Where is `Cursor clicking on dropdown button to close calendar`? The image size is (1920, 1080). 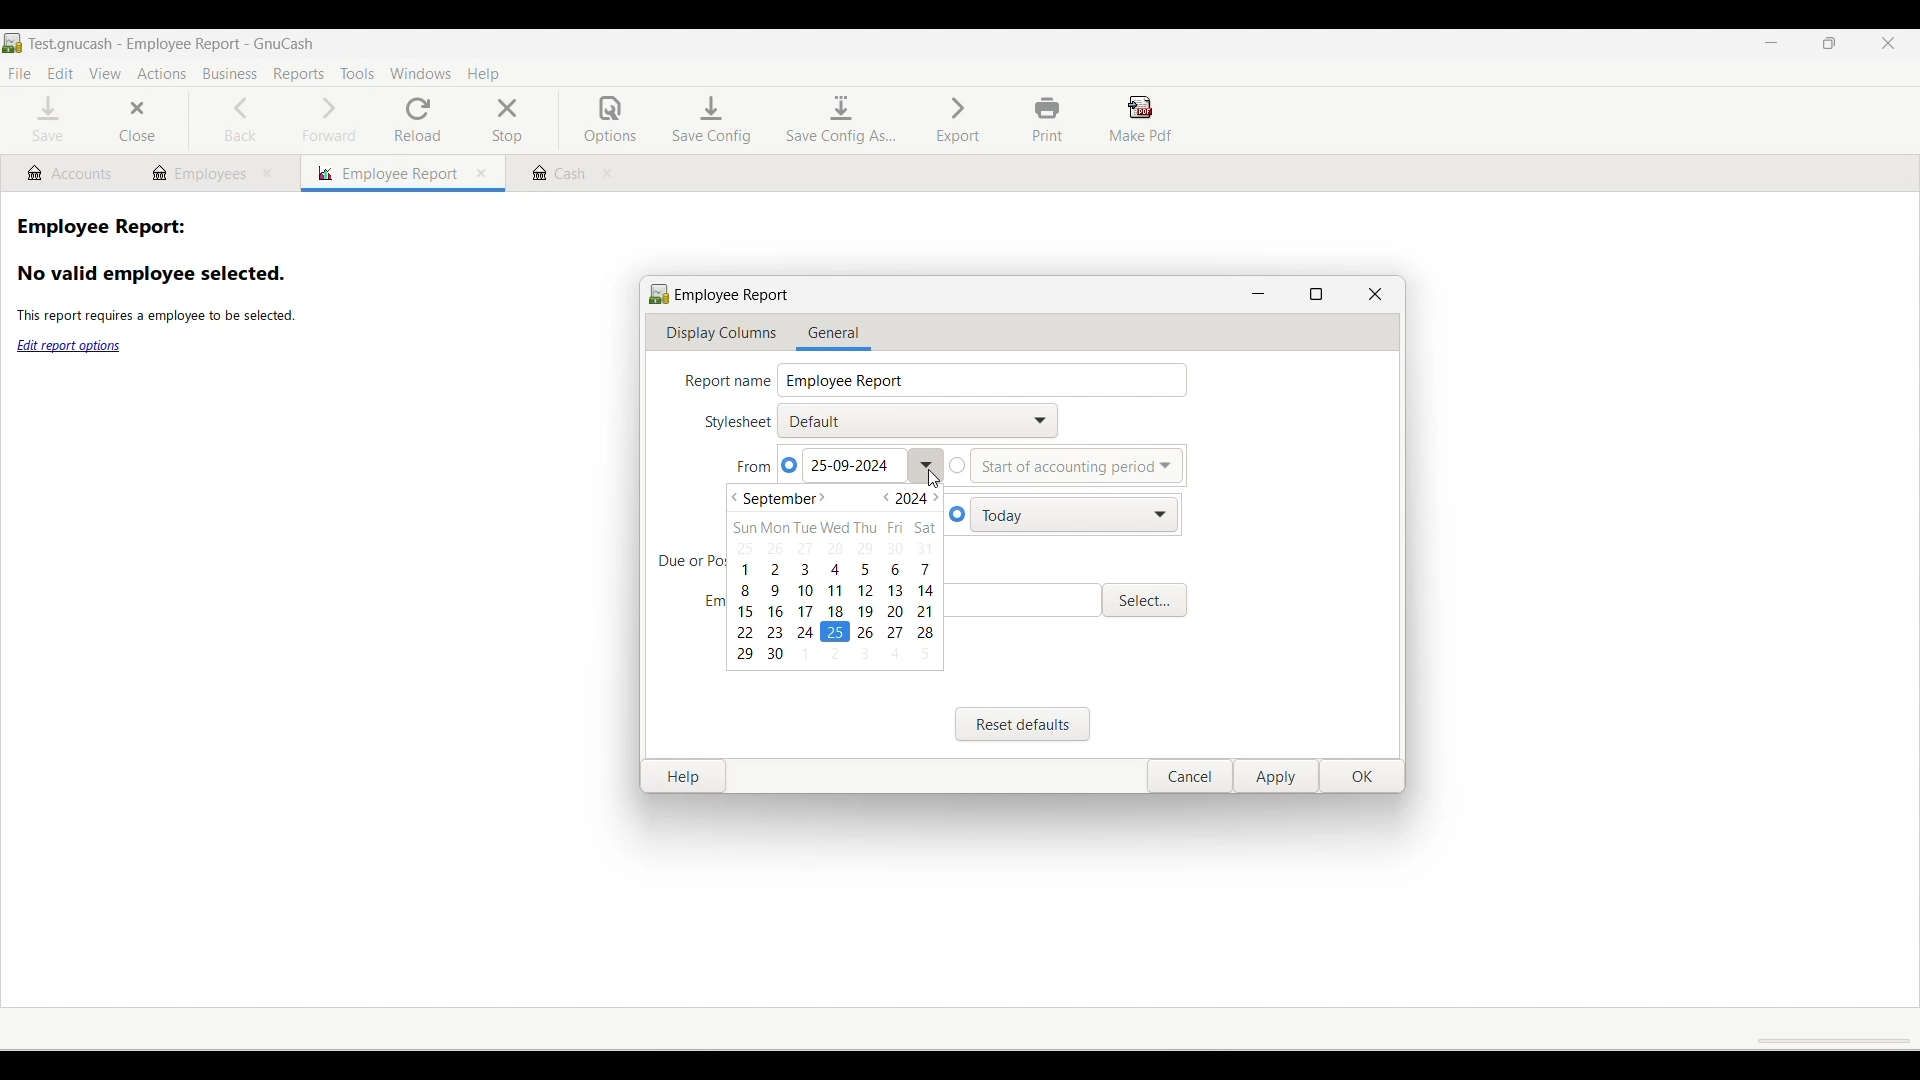 Cursor clicking on dropdown button to close calendar is located at coordinates (934, 479).